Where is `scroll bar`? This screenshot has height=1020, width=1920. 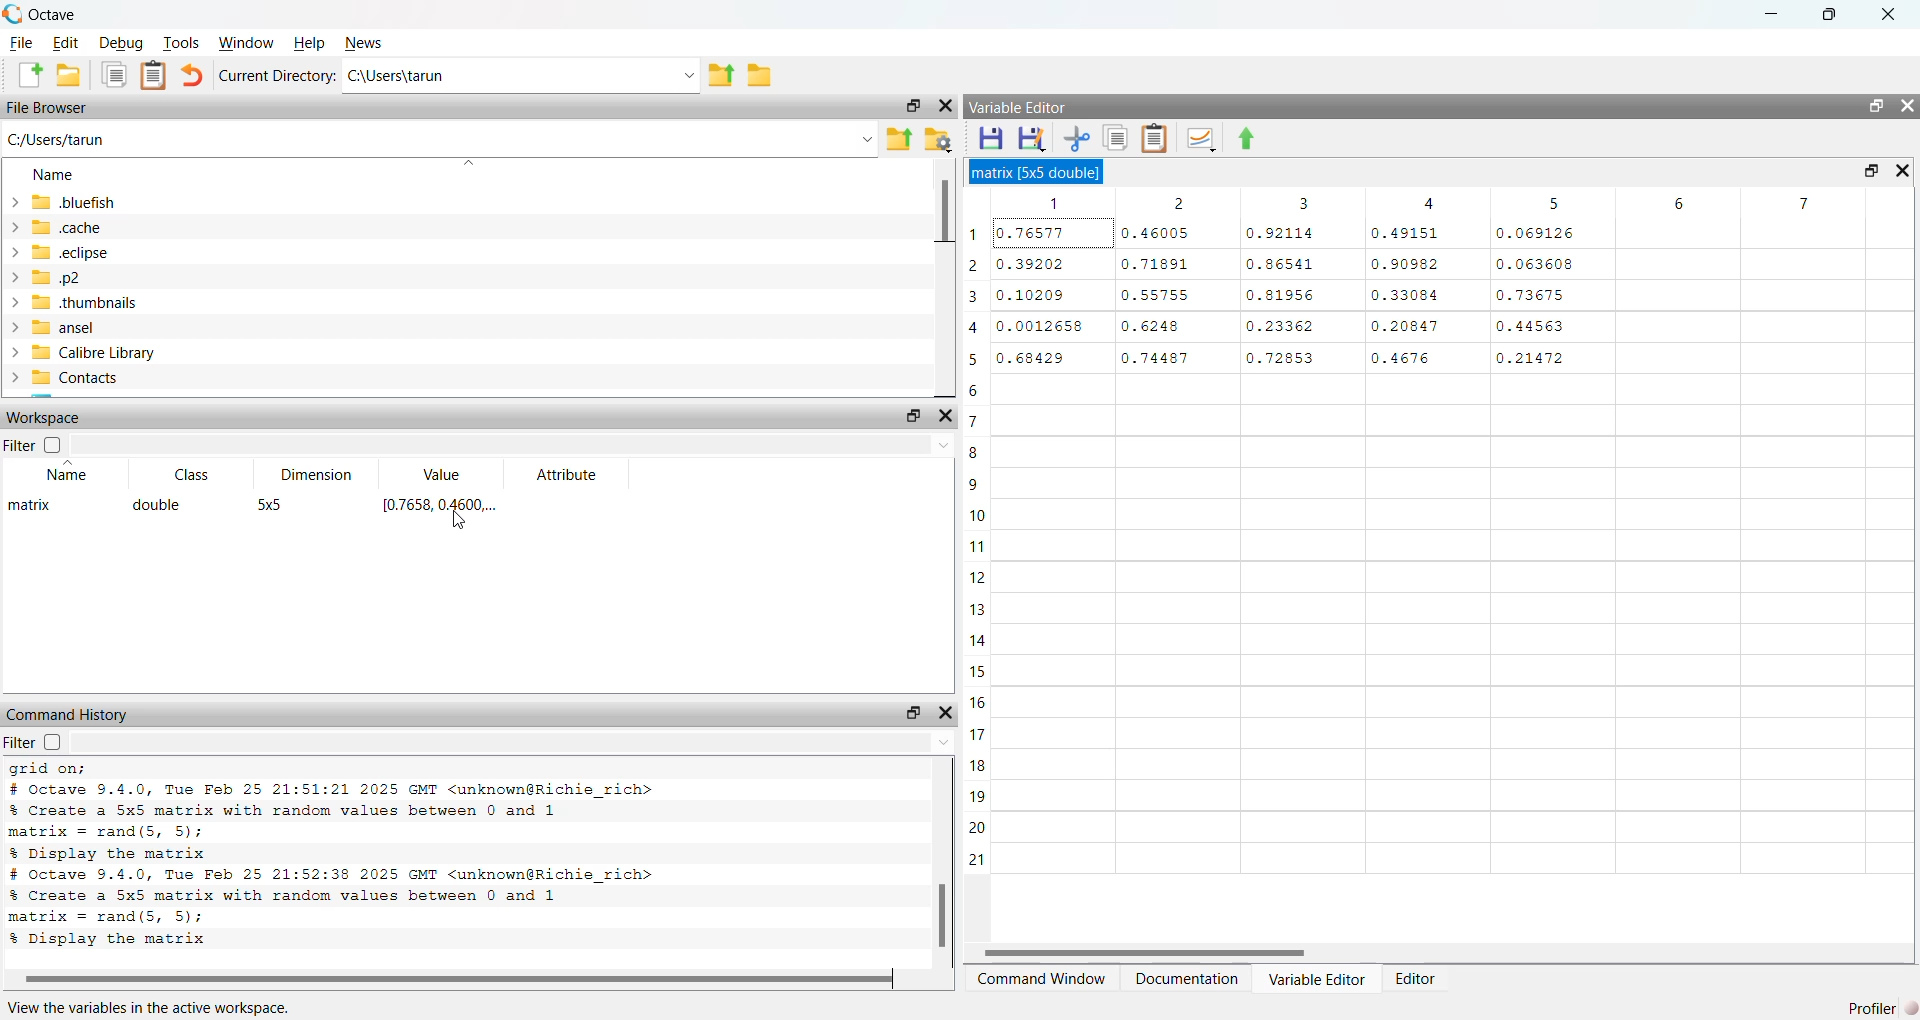 scroll bar is located at coordinates (941, 277).